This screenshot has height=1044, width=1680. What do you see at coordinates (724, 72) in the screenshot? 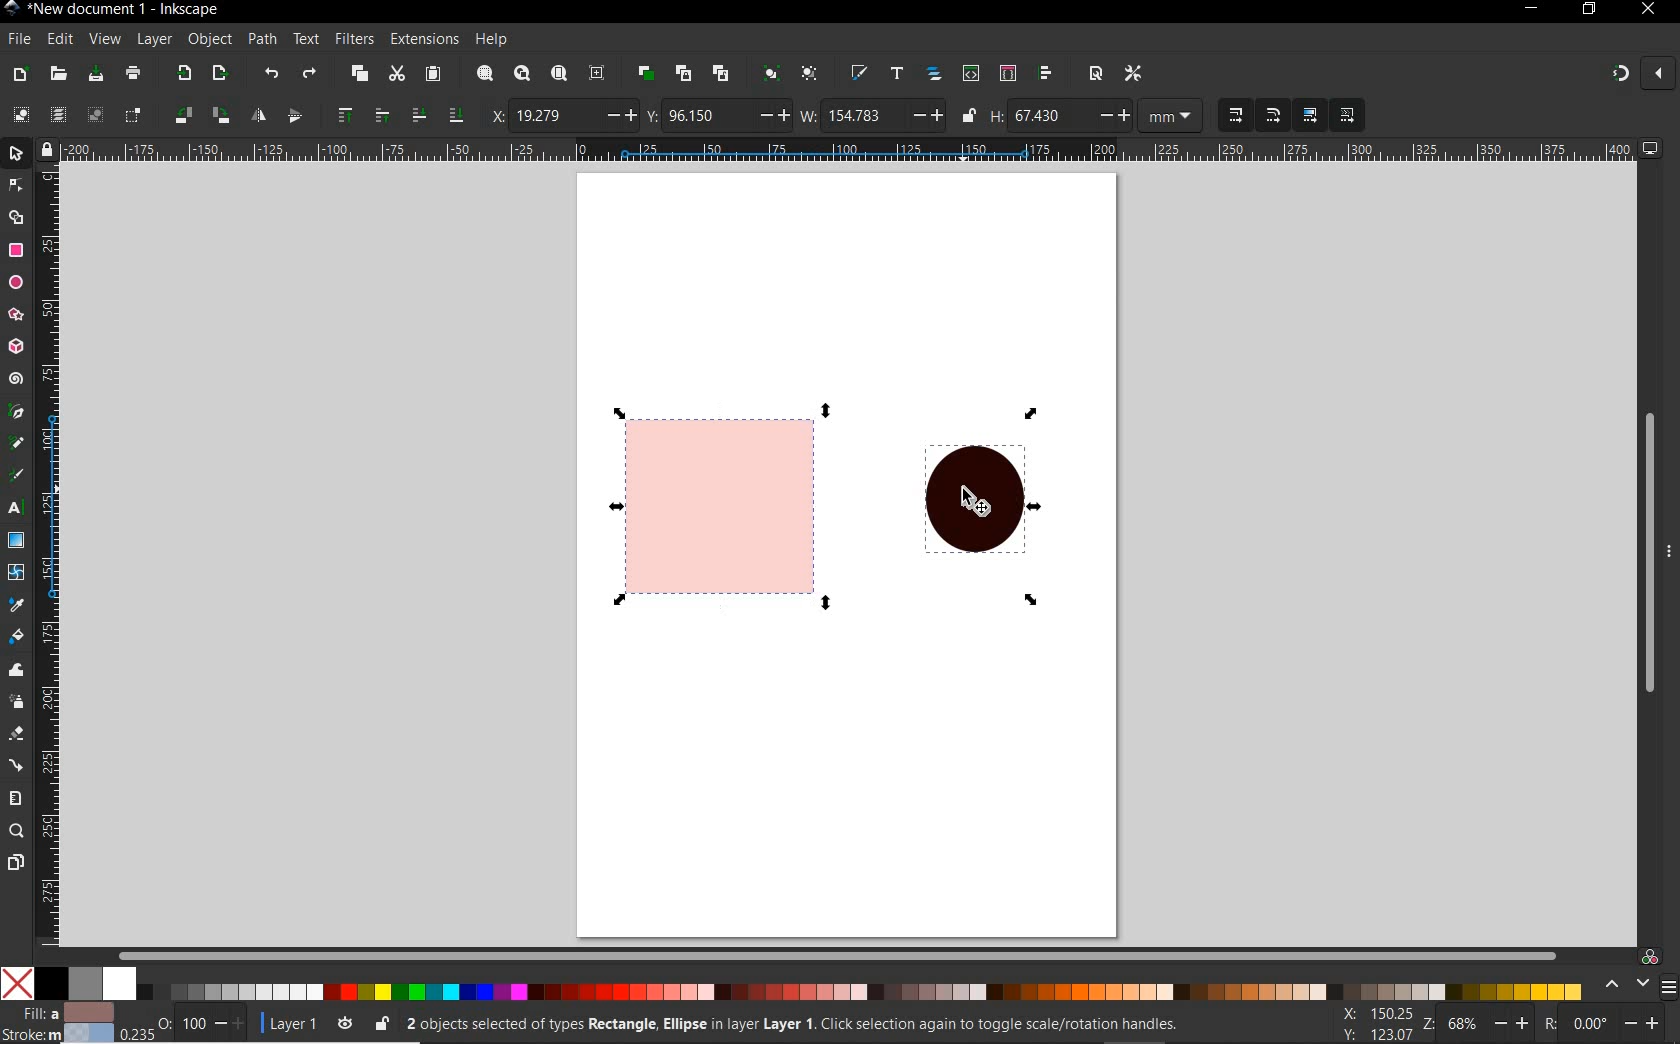
I see `unlink clone` at bounding box center [724, 72].